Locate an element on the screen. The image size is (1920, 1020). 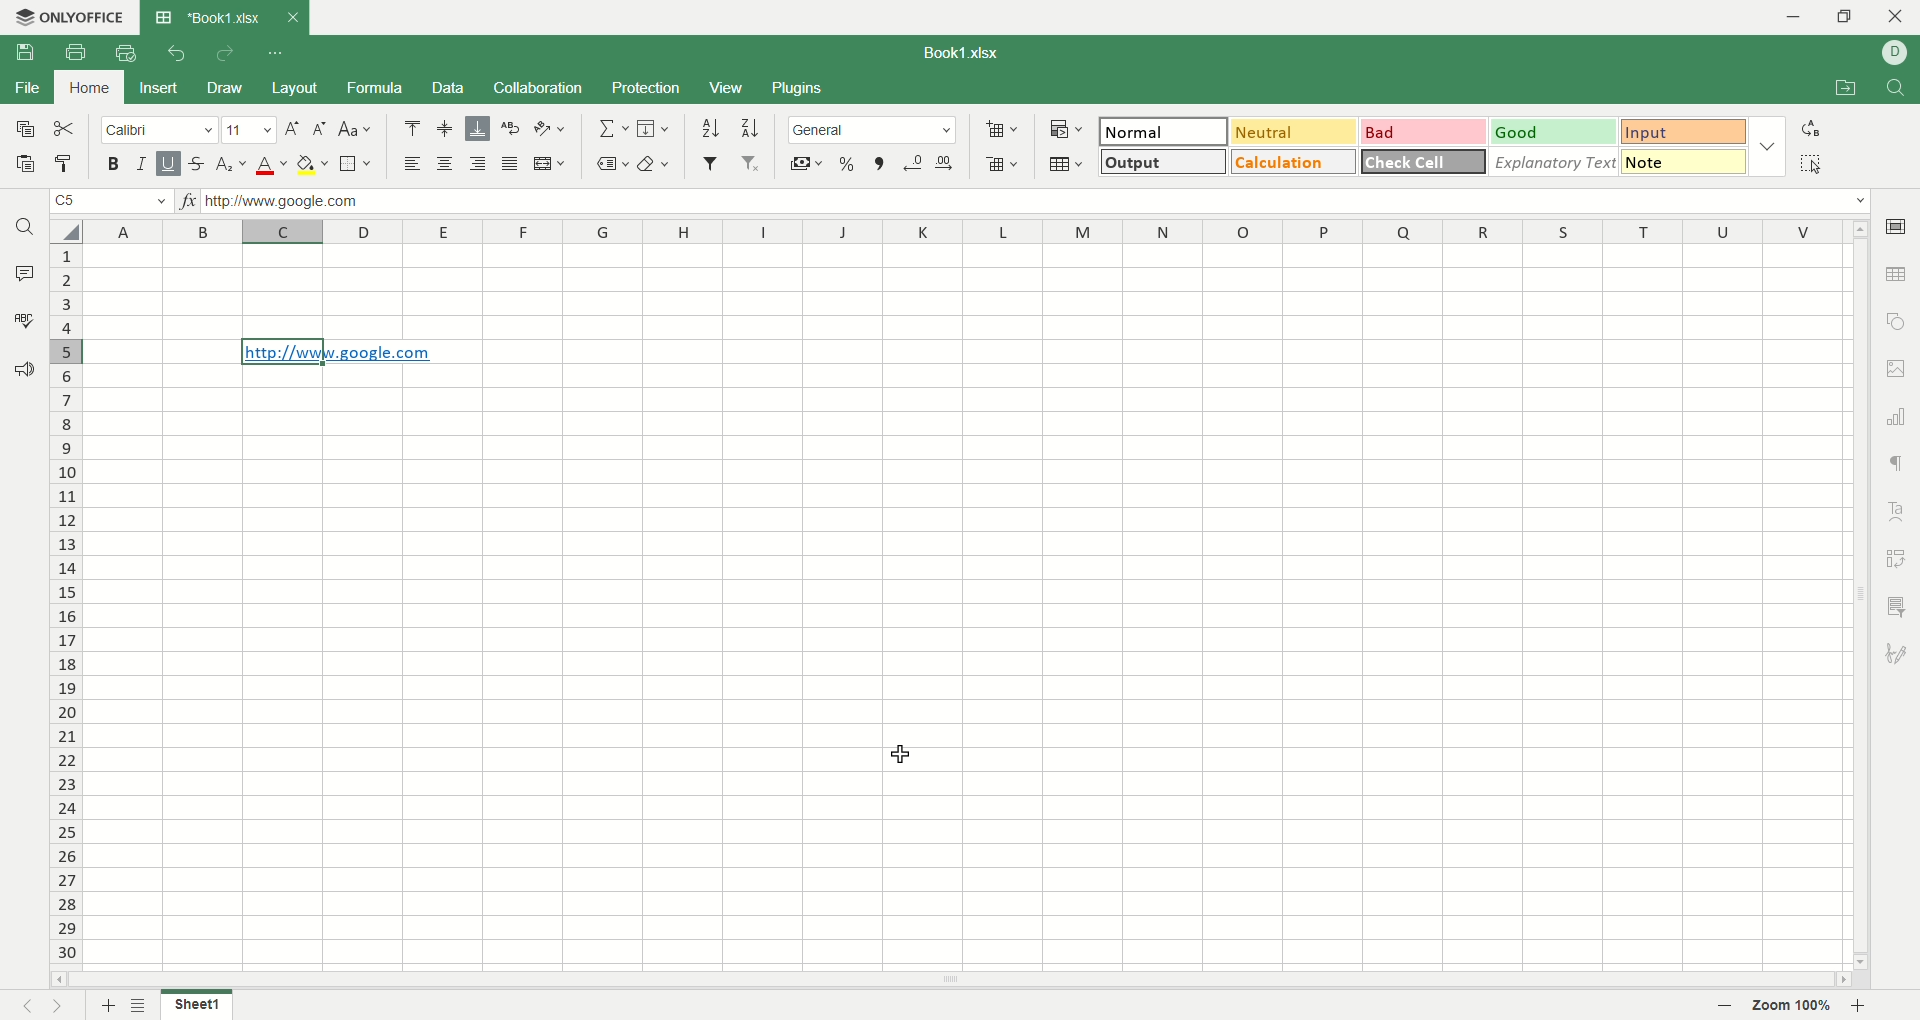
table settings is located at coordinates (1898, 276).